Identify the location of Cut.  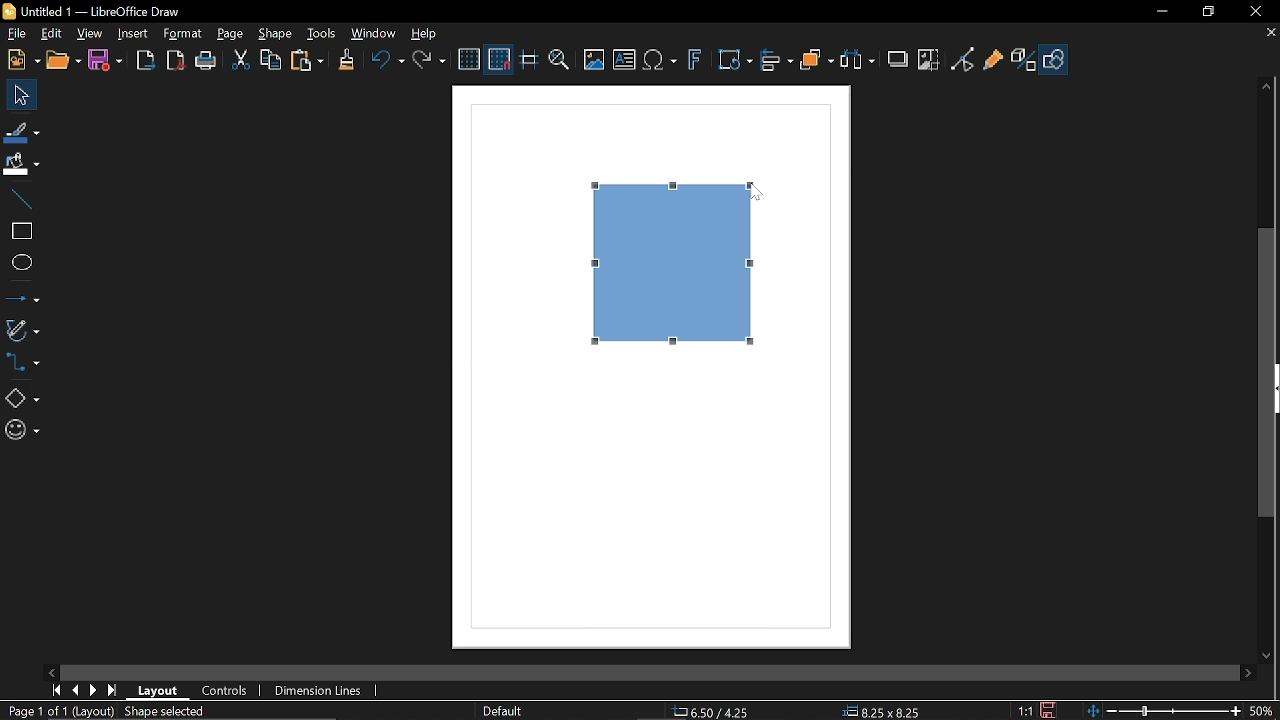
(240, 60).